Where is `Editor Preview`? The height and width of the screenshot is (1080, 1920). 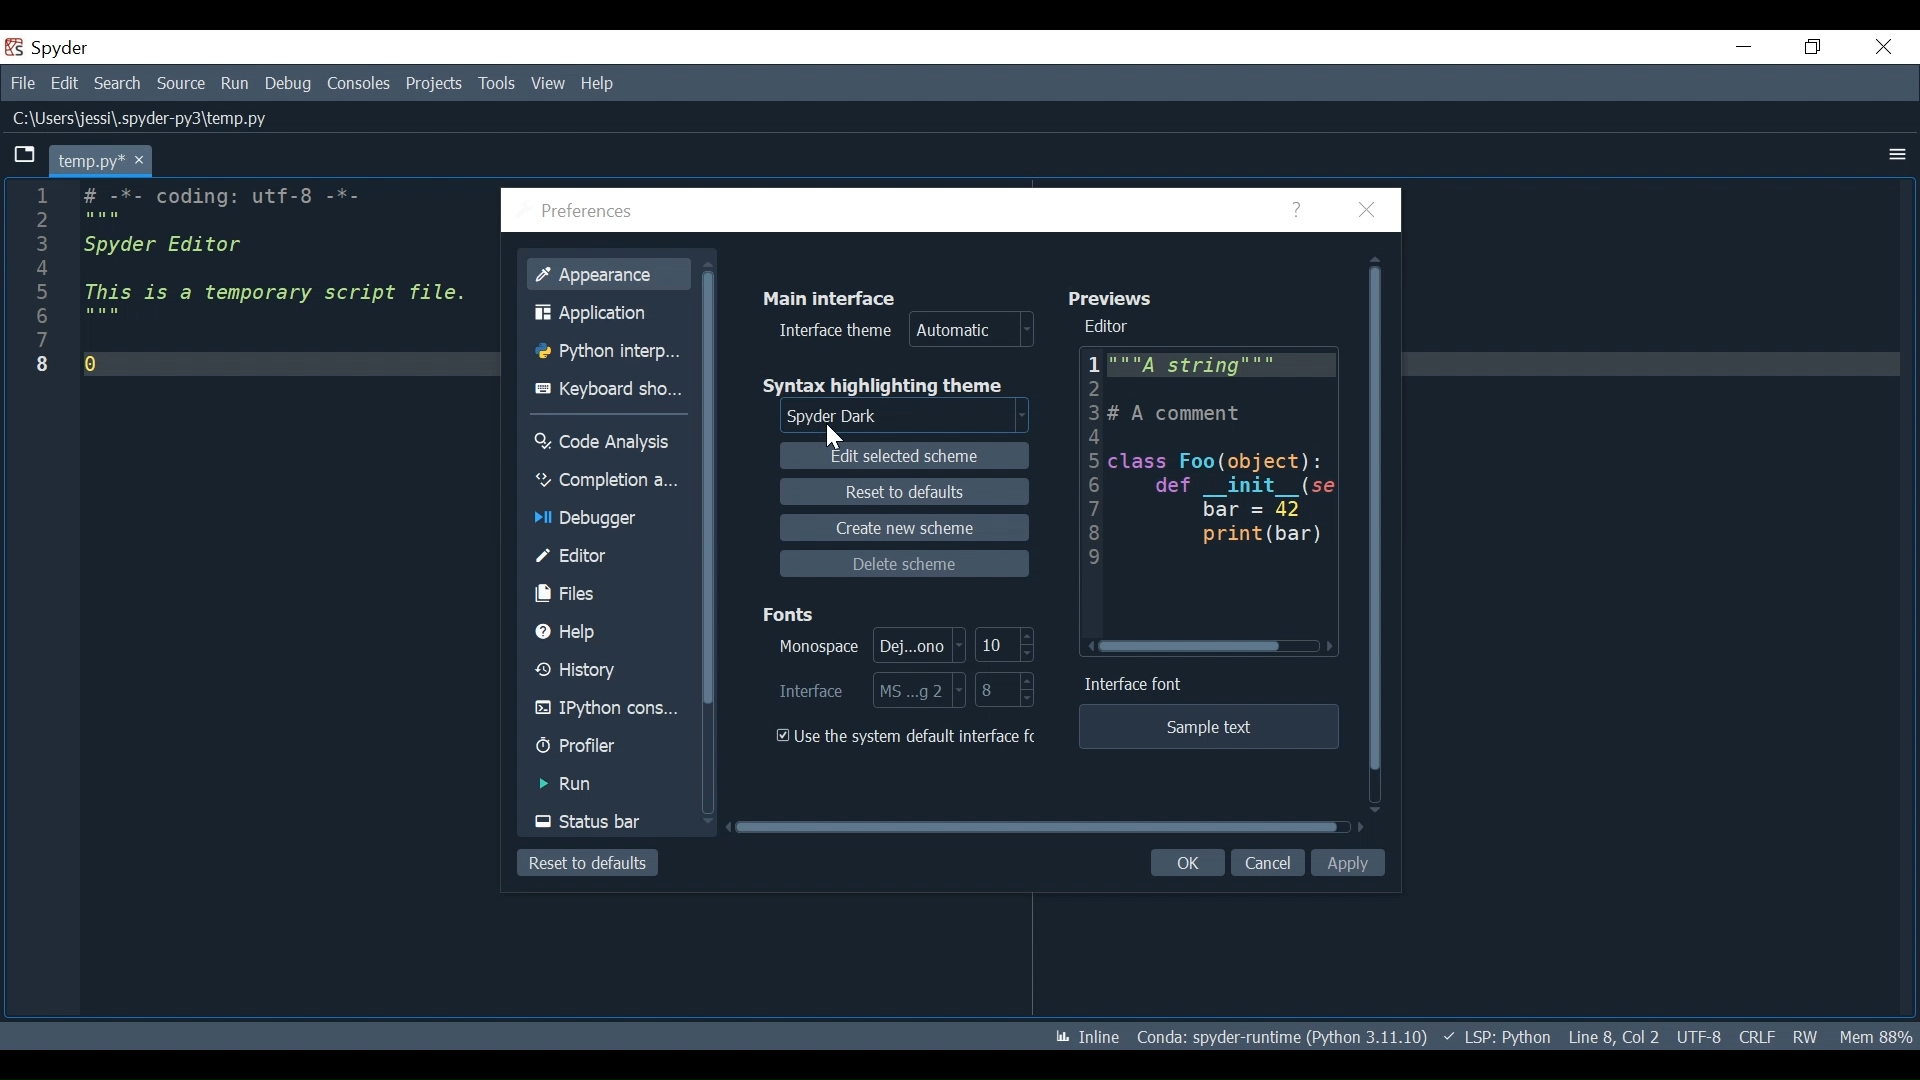
Editor Preview is located at coordinates (1208, 489).